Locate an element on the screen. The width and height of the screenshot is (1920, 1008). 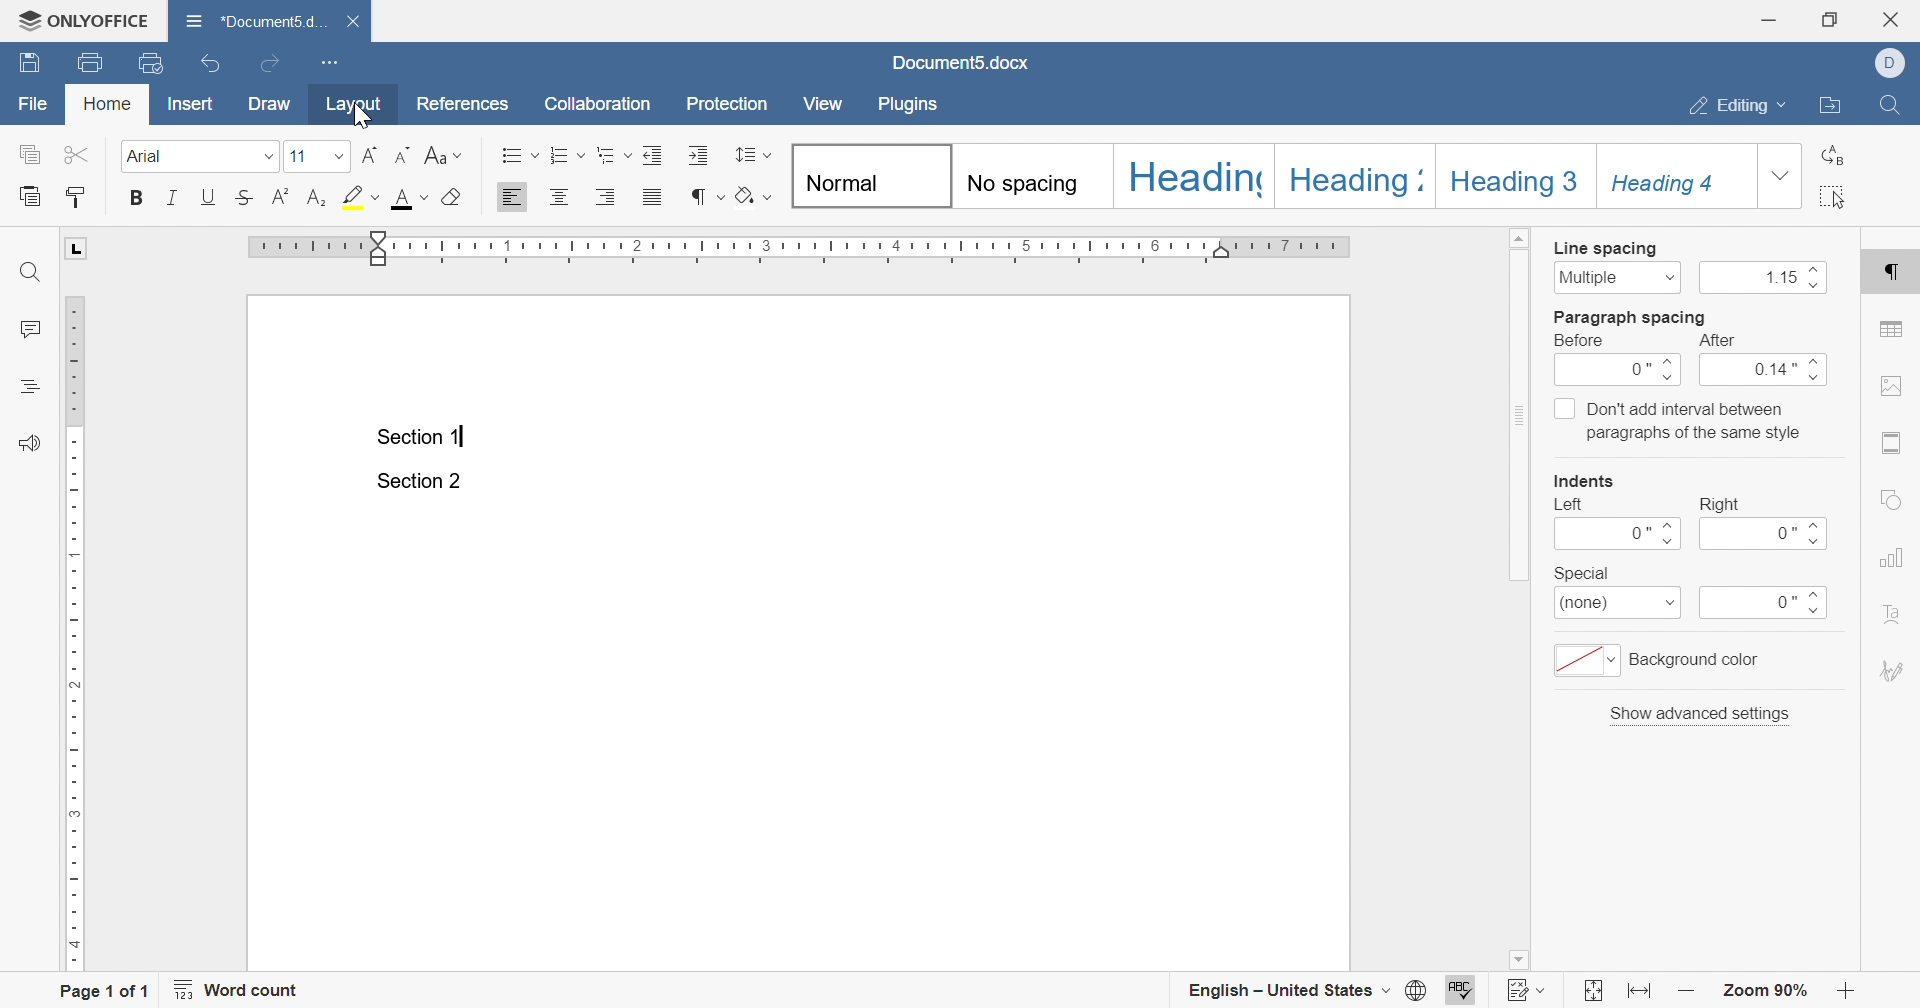
cut is located at coordinates (78, 155).